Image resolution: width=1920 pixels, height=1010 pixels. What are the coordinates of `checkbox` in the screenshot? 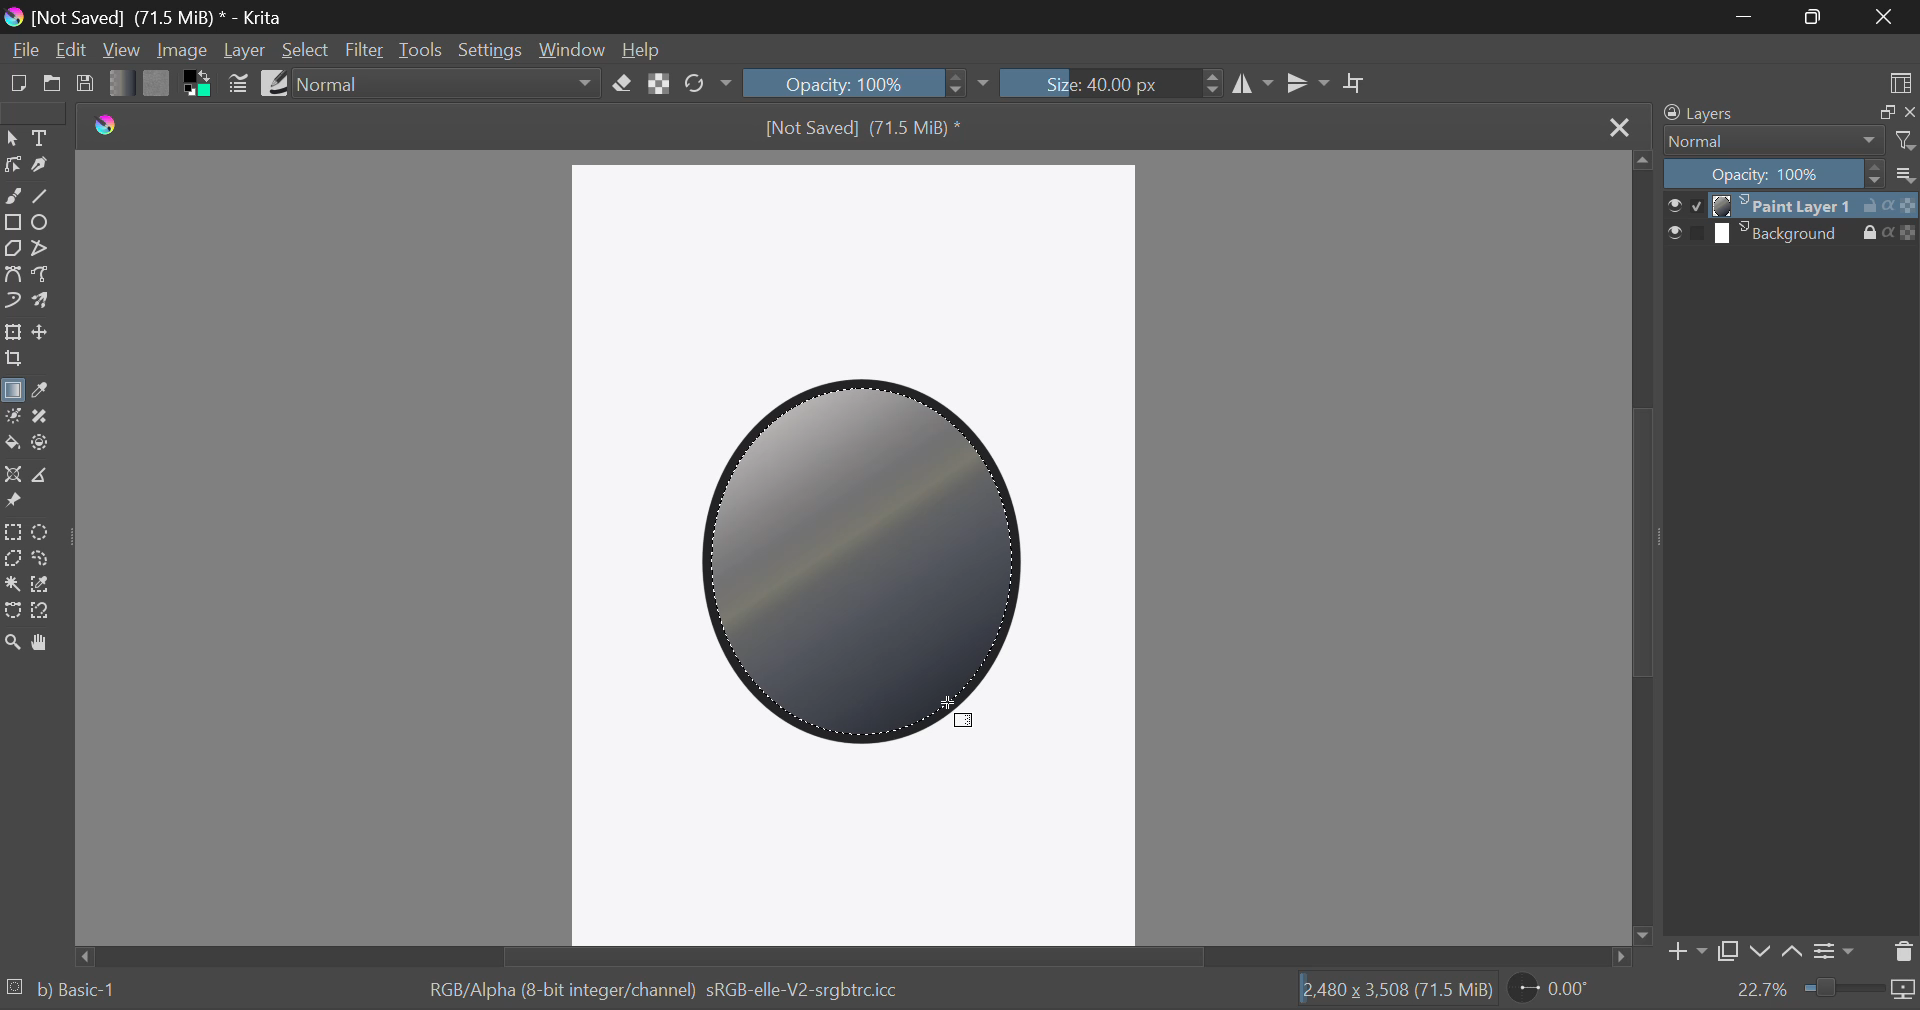 It's located at (1684, 206).